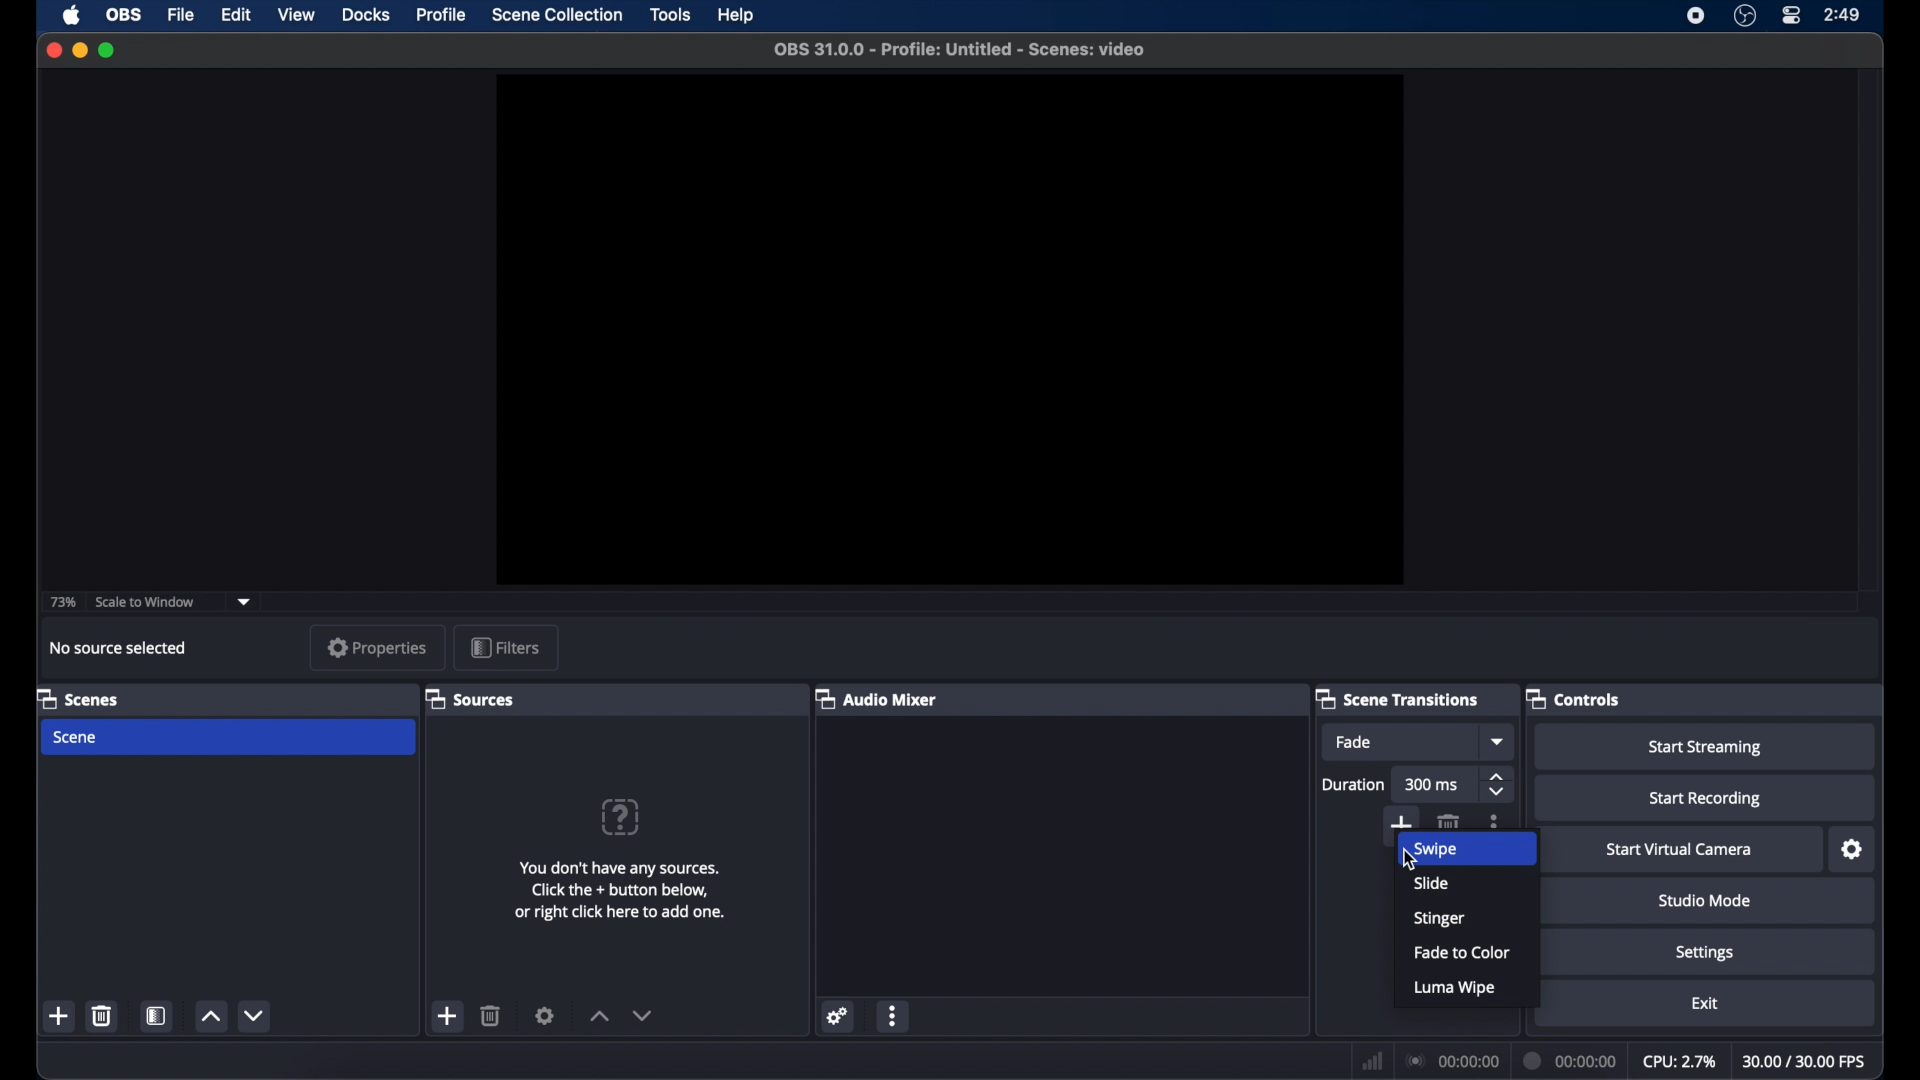  I want to click on sources, so click(469, 700).